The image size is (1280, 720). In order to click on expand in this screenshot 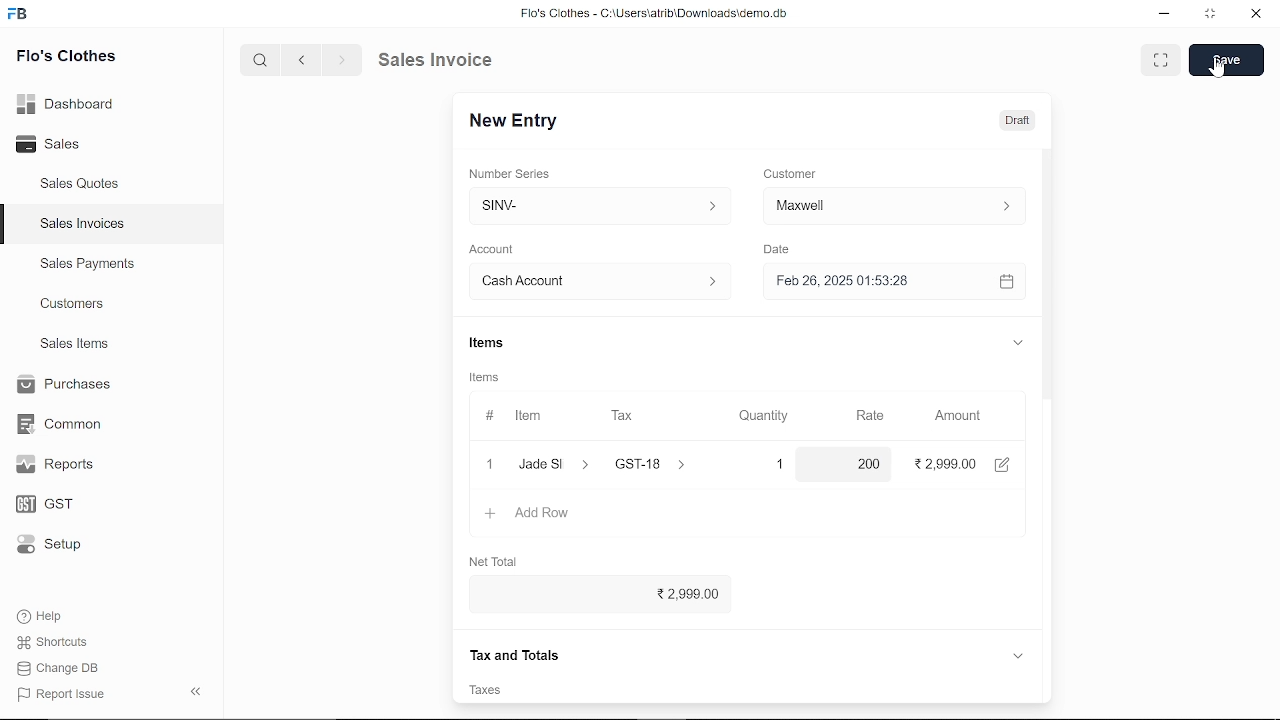, I will do `click(1018, 654)`.